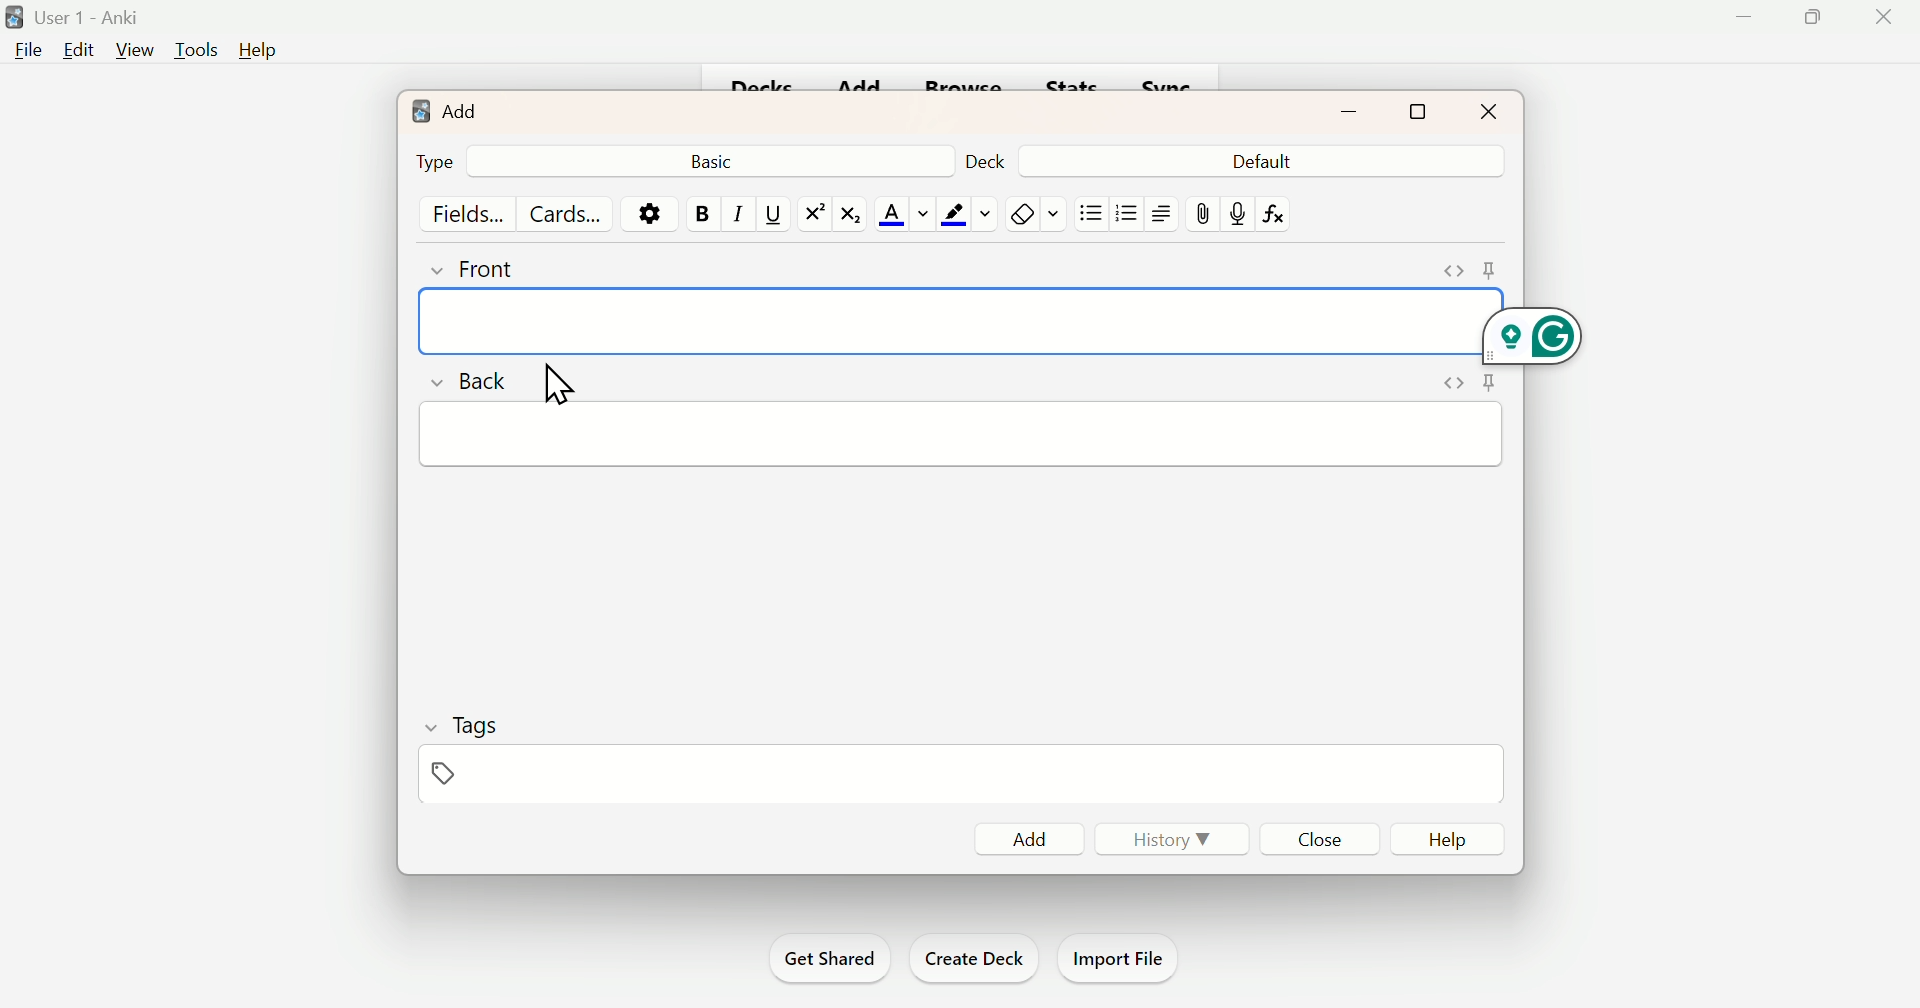 Image resolution: width=1920 pixels, height=1008 pixels. Describe the element at coordinates (1818, 19) in the screenshot. I see `Maximize` at that location.